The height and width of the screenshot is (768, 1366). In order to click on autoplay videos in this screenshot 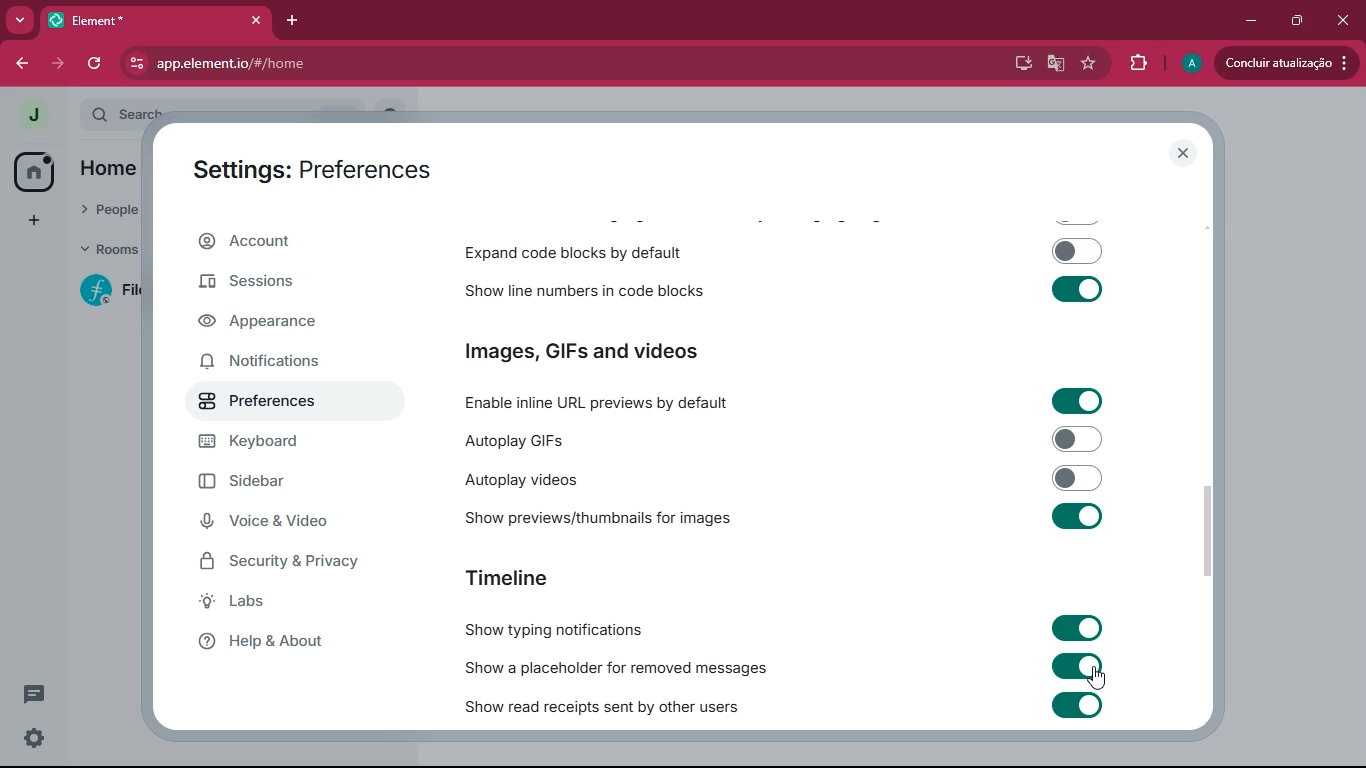, I will do `click(581, 478)`.